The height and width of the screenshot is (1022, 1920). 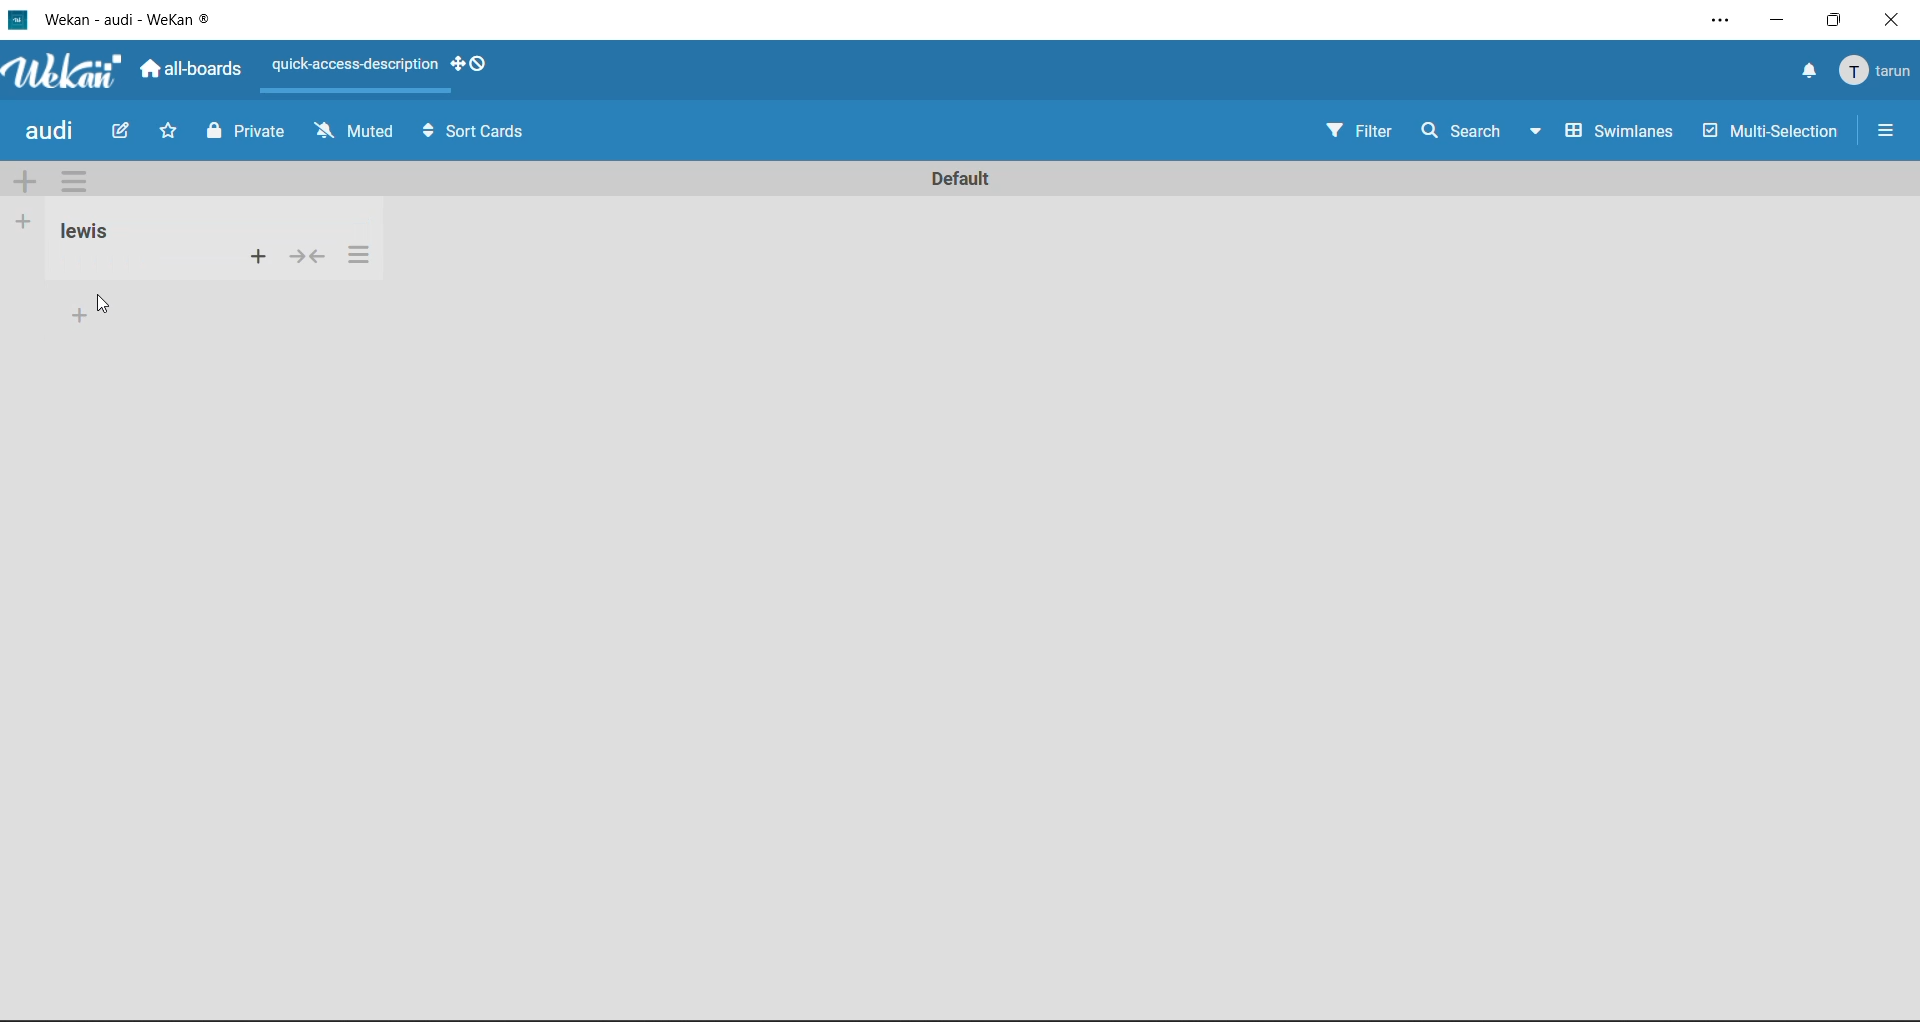 What do you see at coordinates (53, 132) in the screenshot?
I see `audi` at bounding box center [53, 132].